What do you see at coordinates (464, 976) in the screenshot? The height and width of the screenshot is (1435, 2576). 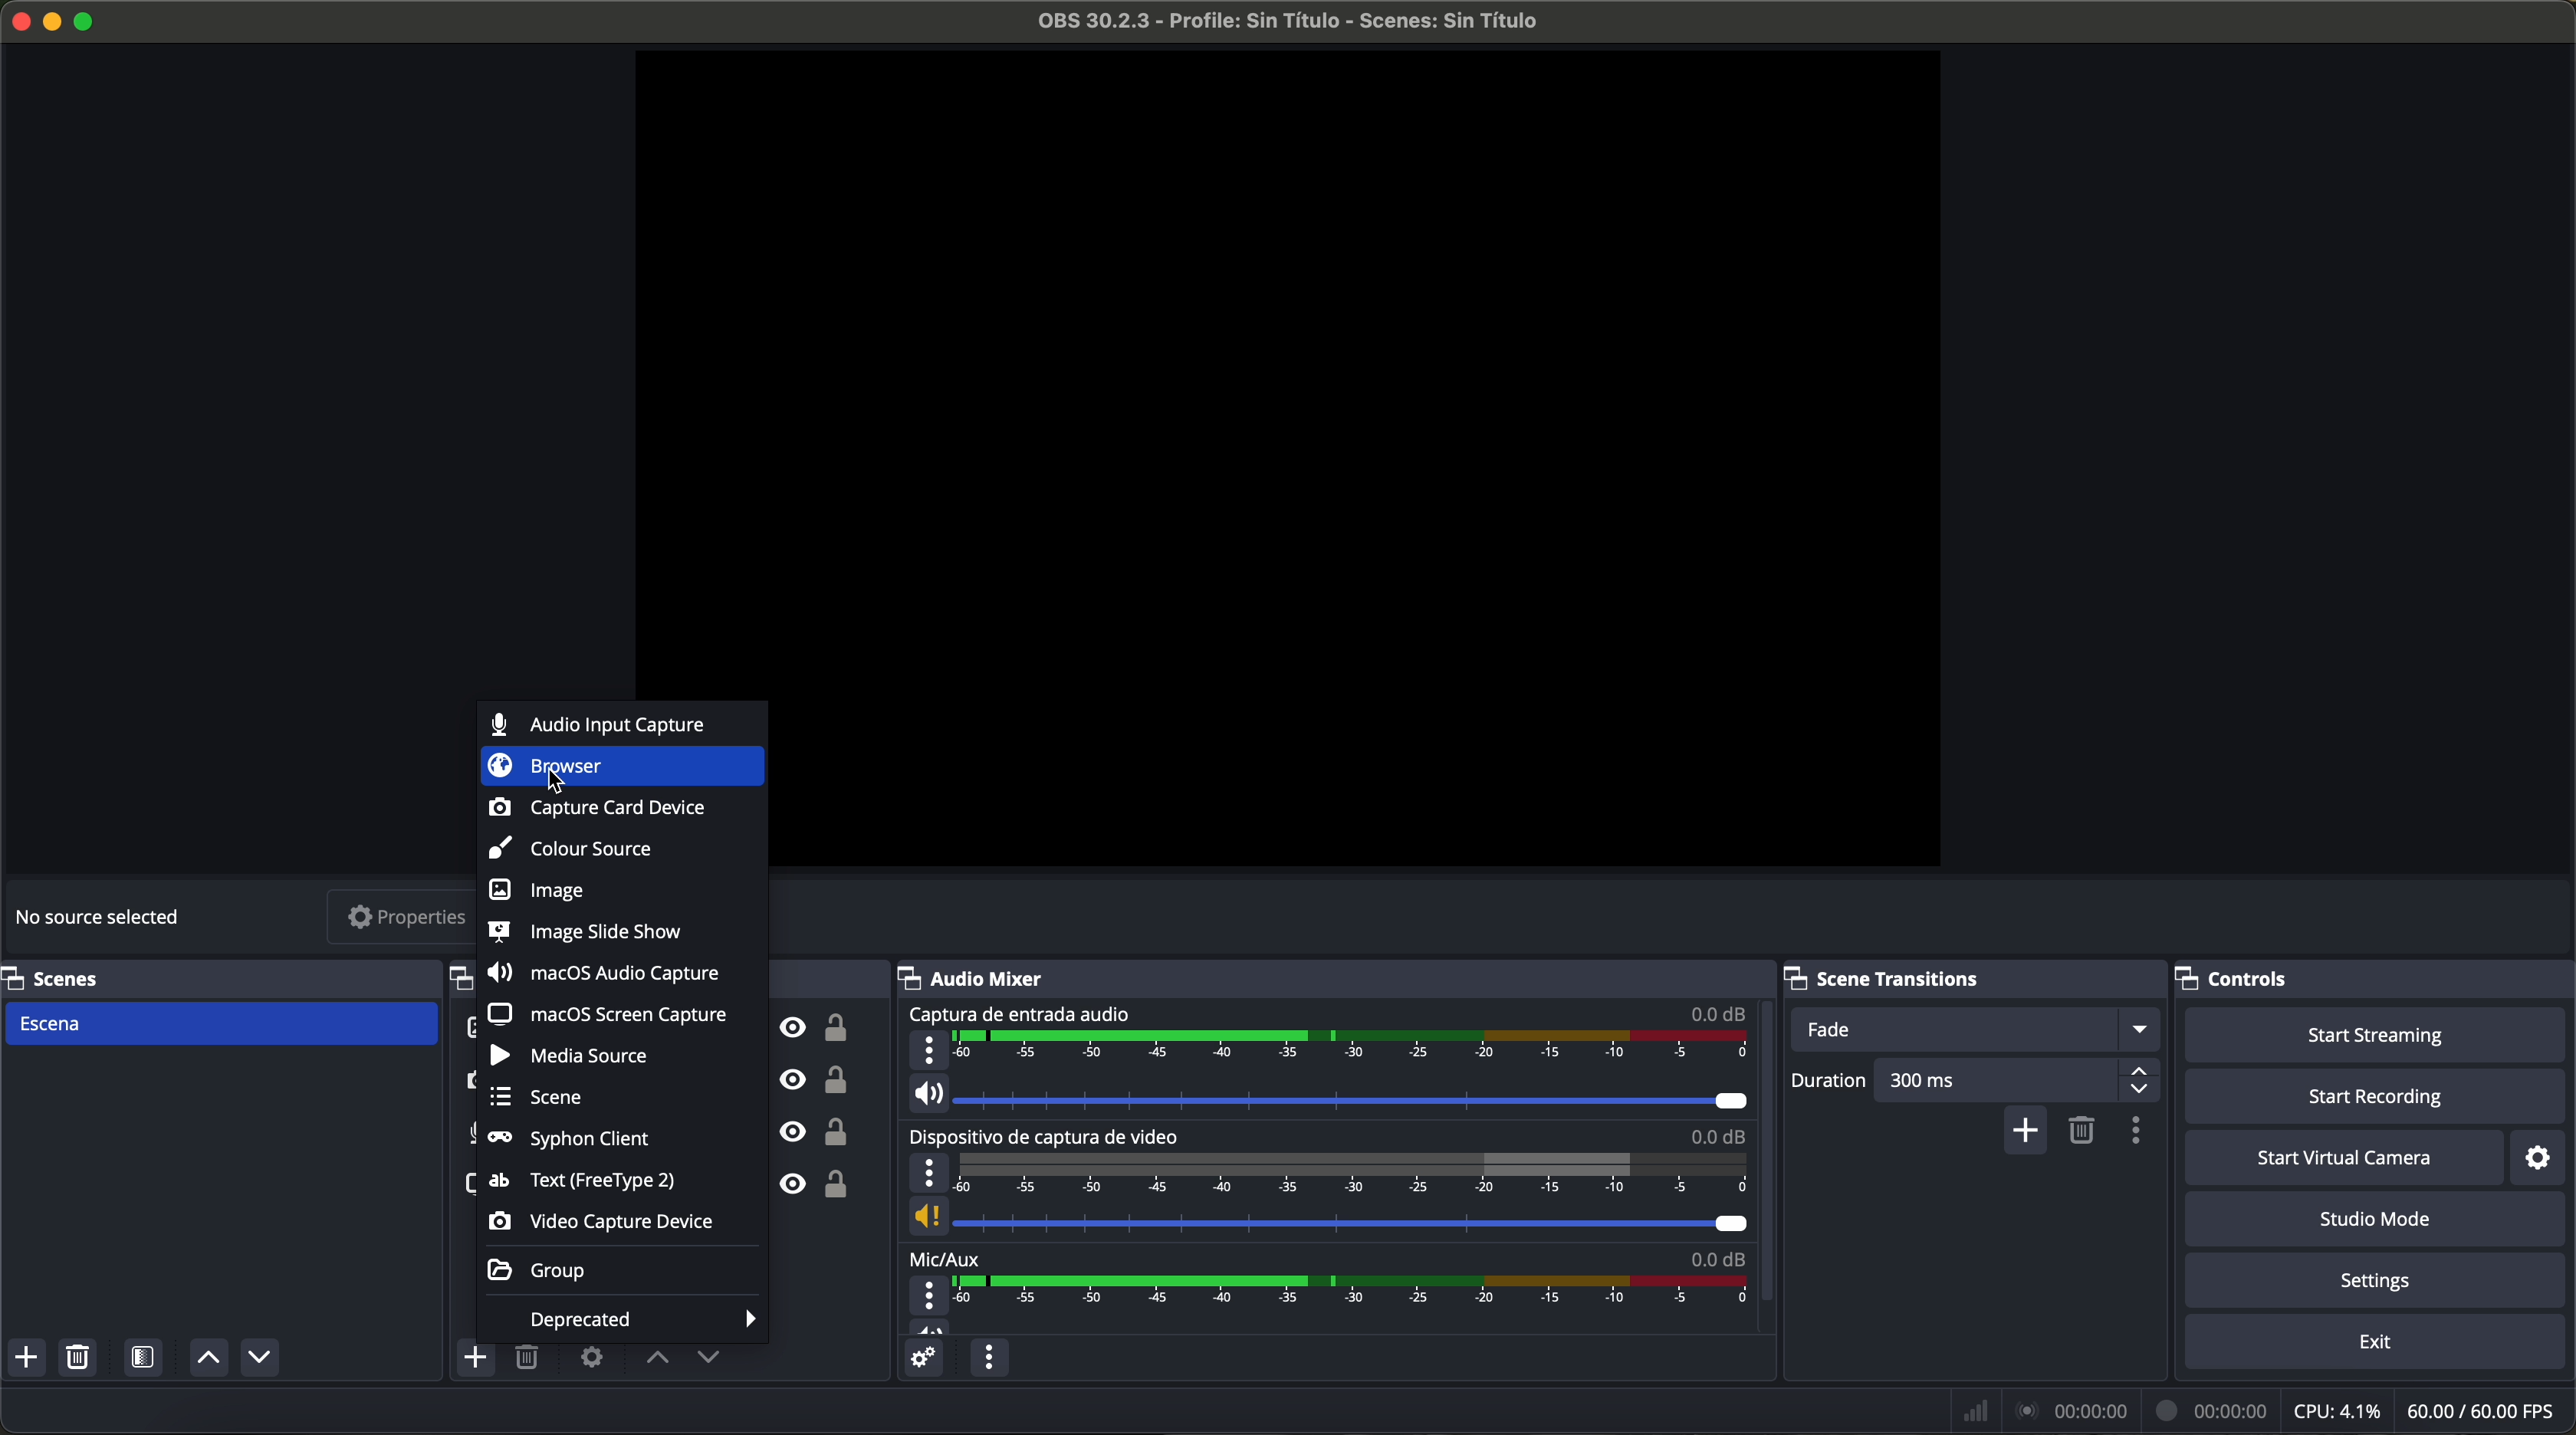 I see `sources` at bounding box center [464, 976].